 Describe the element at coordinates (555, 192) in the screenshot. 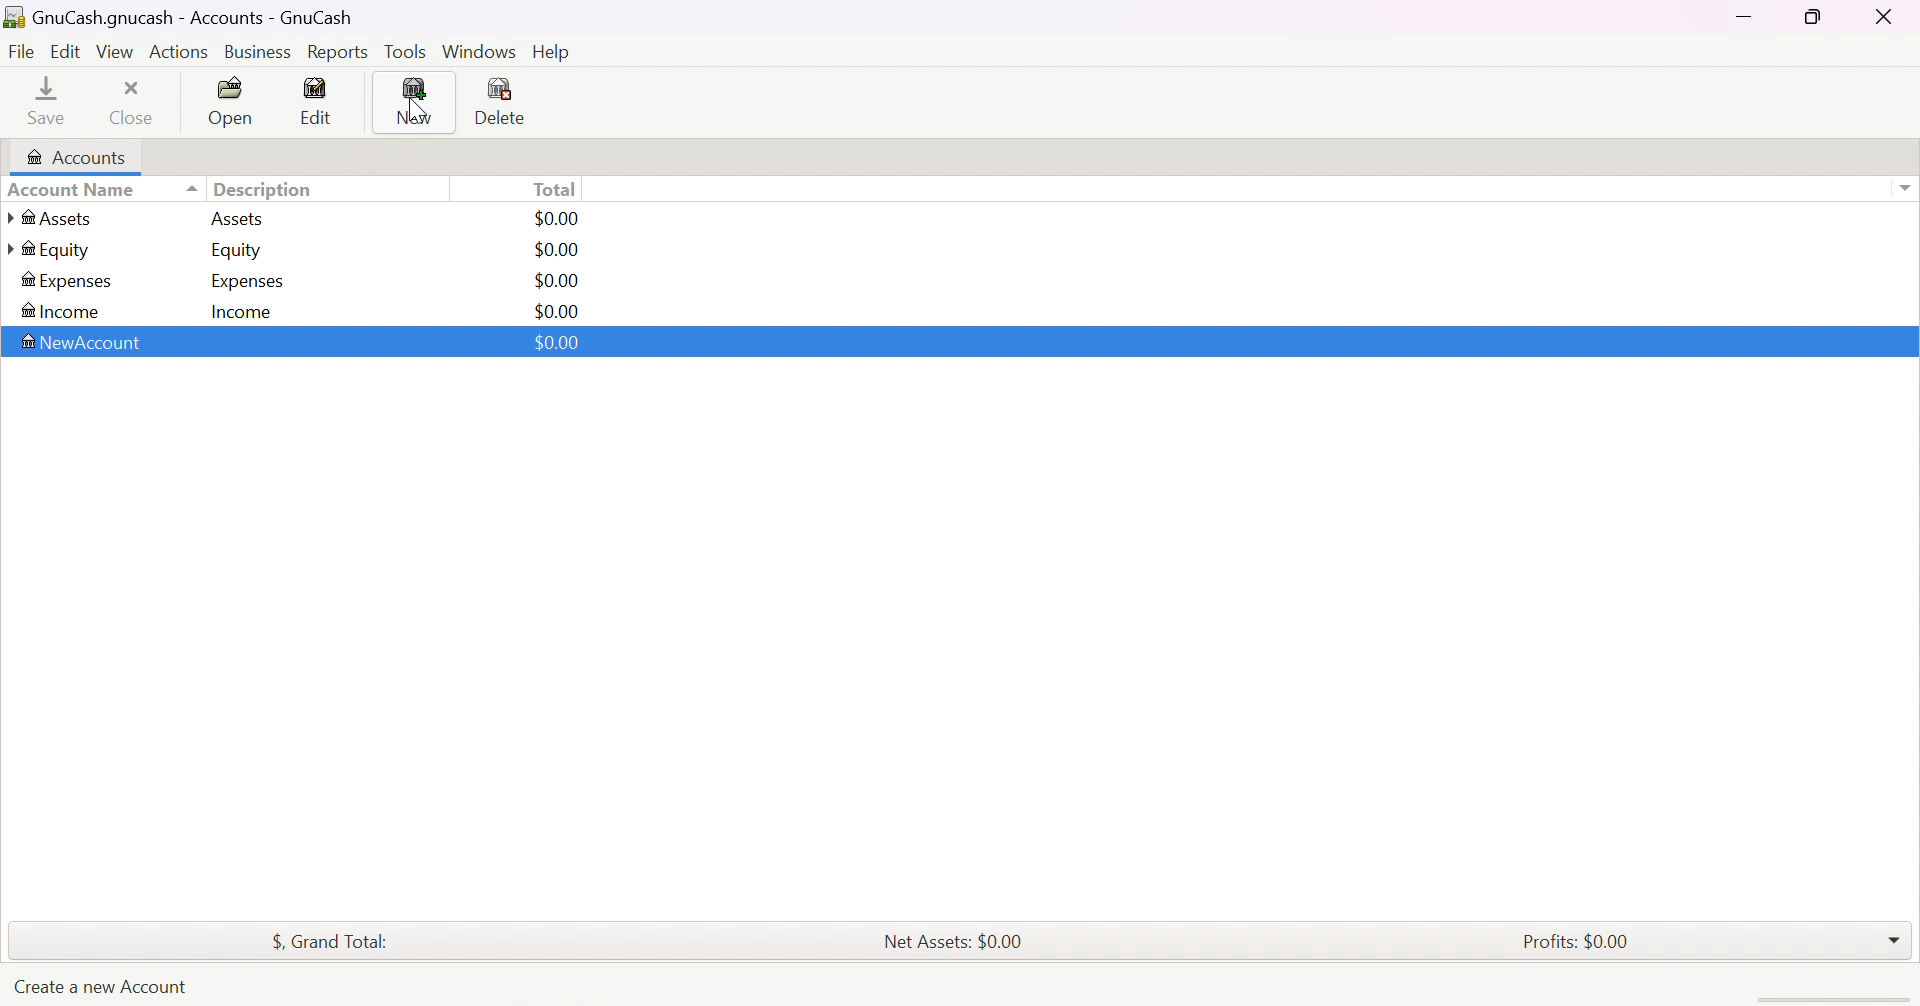

I see `Total` at that location.